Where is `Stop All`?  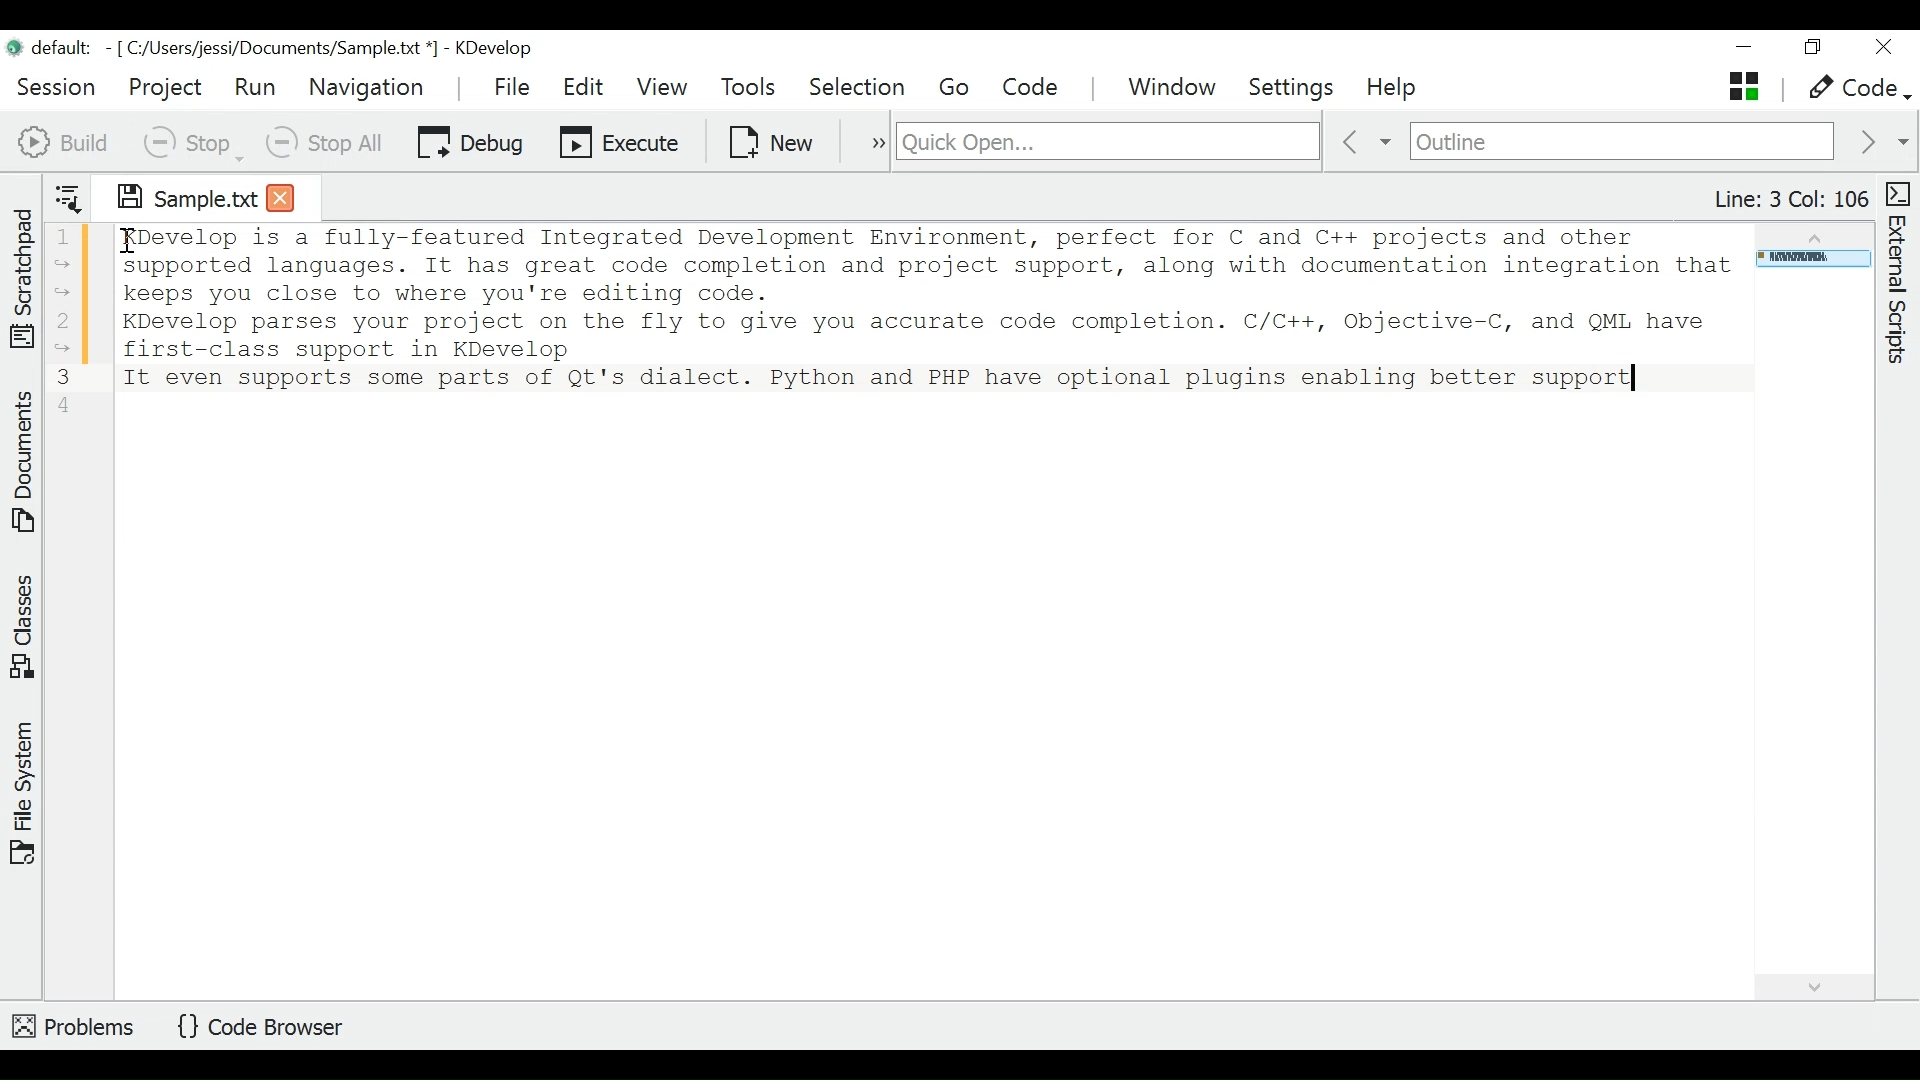 Stop All is located at coordinates (327, 142).